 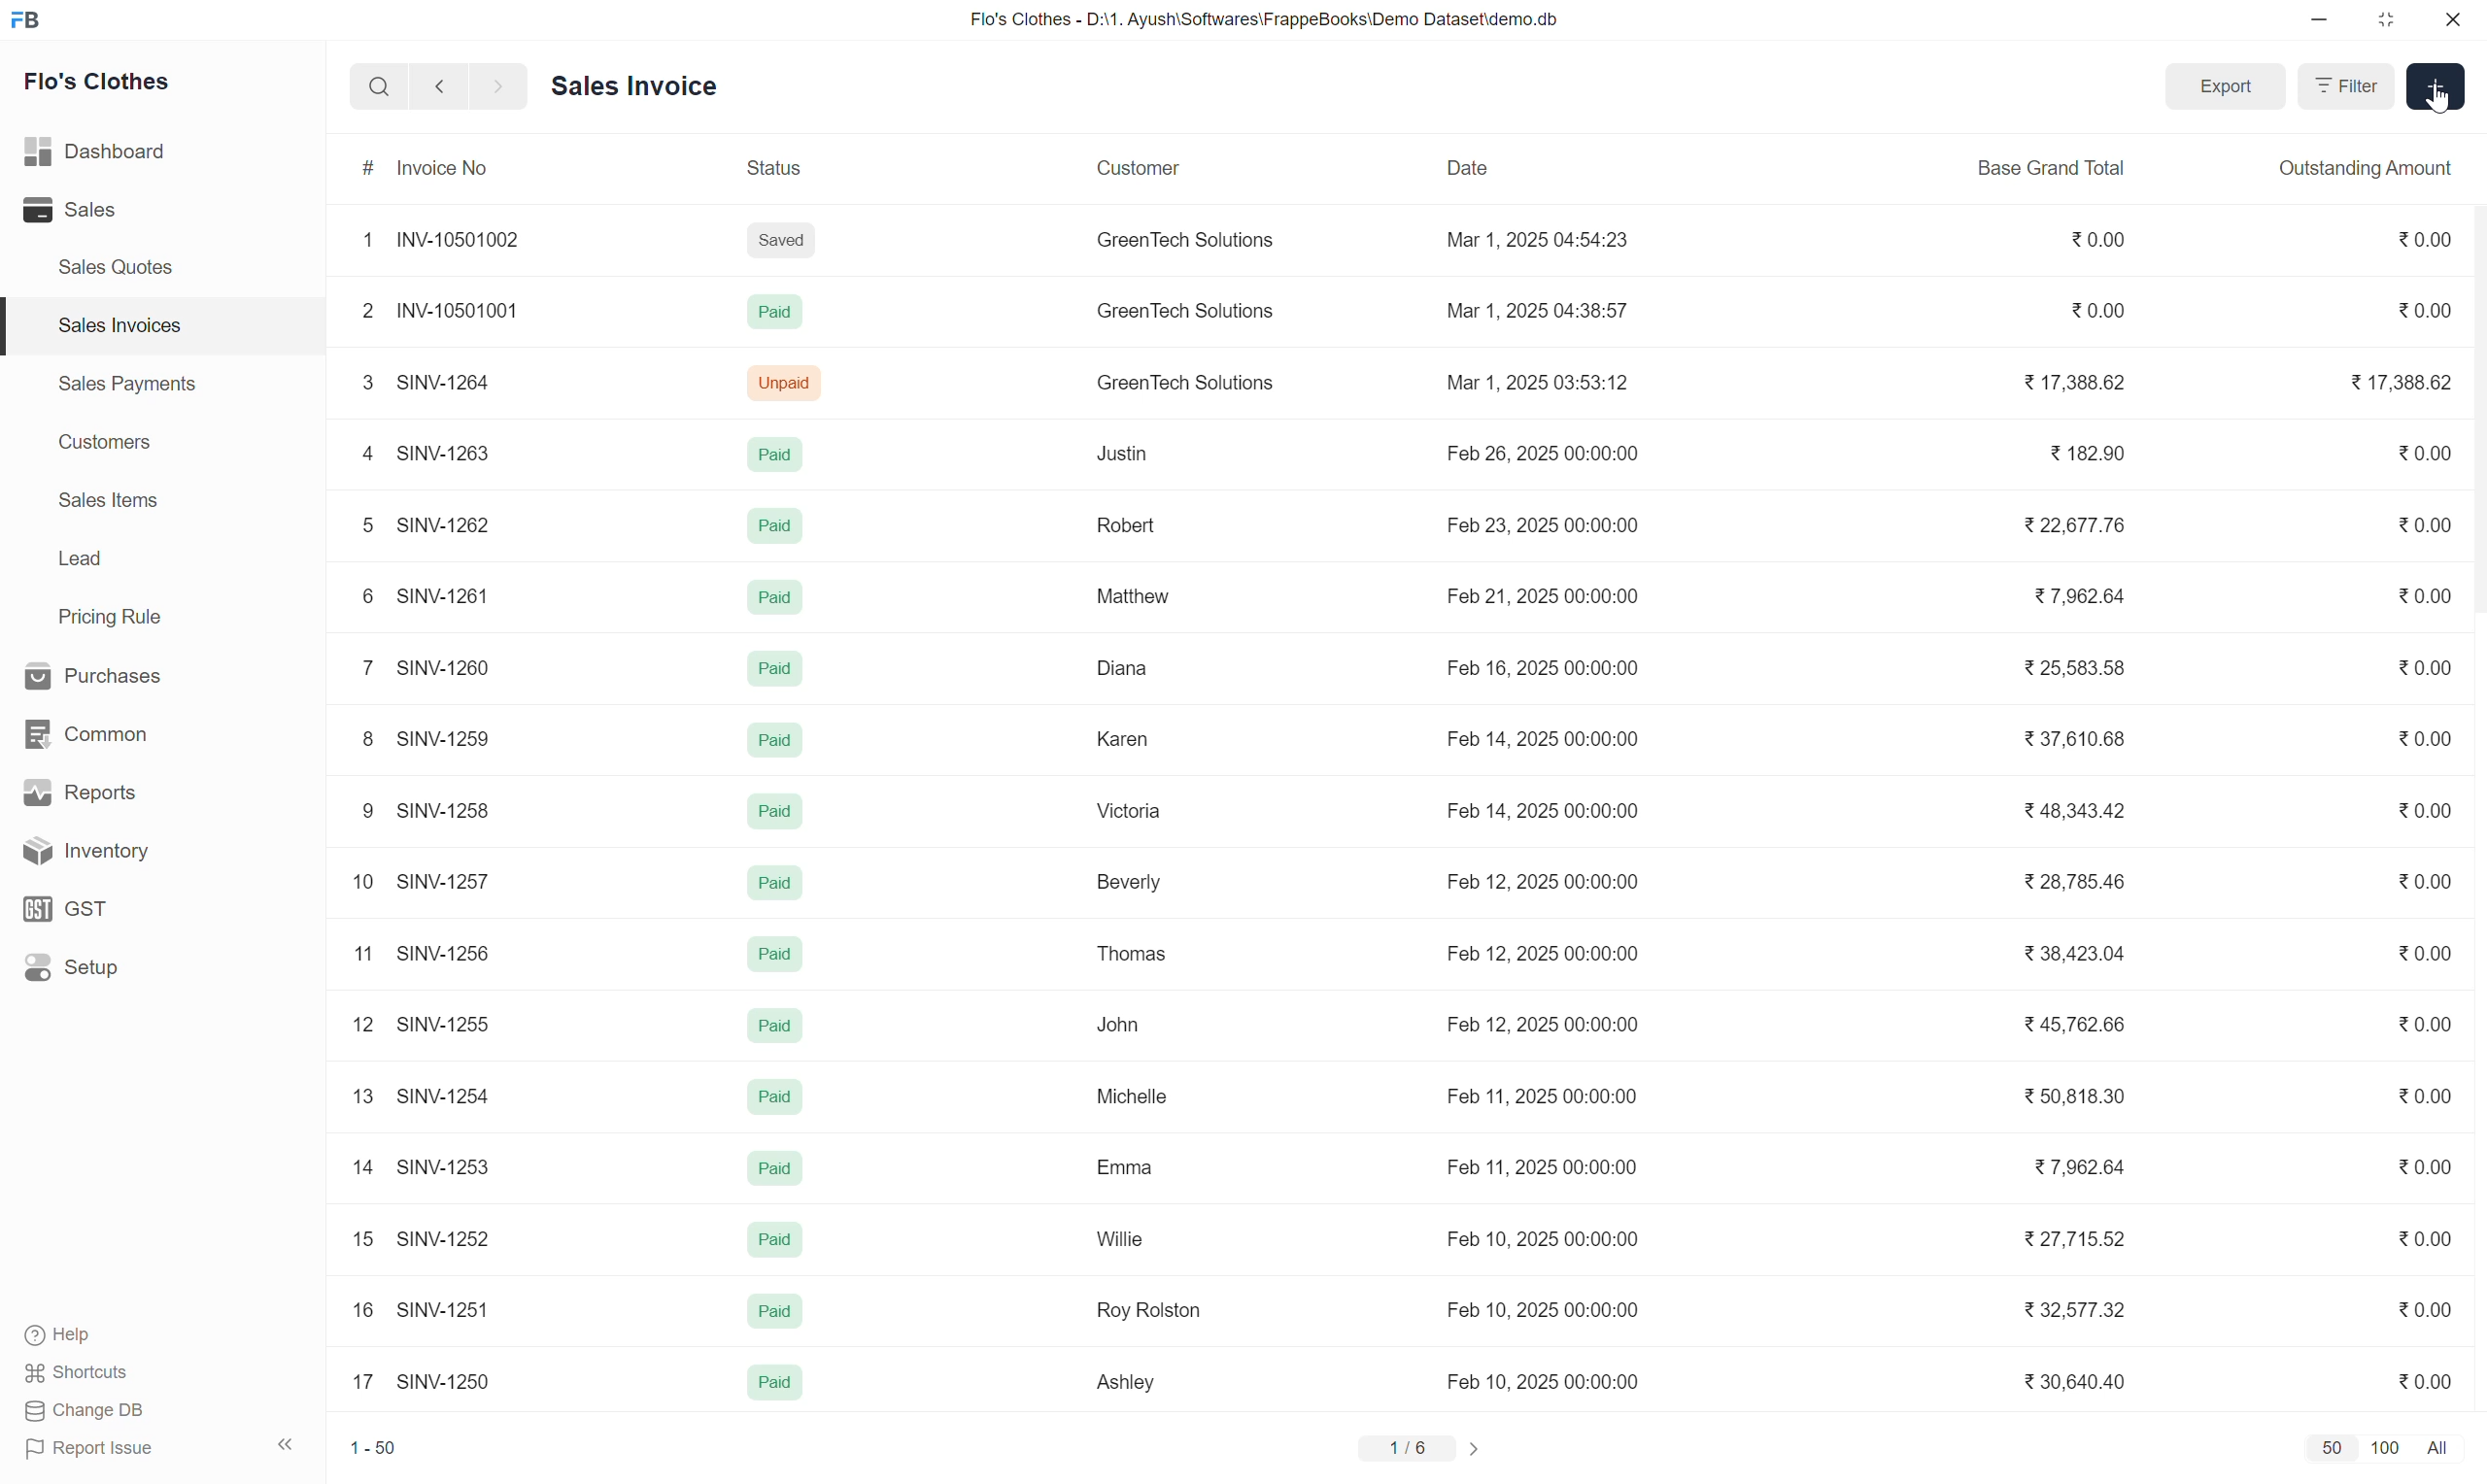 What do you see at coordinates (775, 602) in the screenshot?
I see `Paid` at bounding box center [775, 602].